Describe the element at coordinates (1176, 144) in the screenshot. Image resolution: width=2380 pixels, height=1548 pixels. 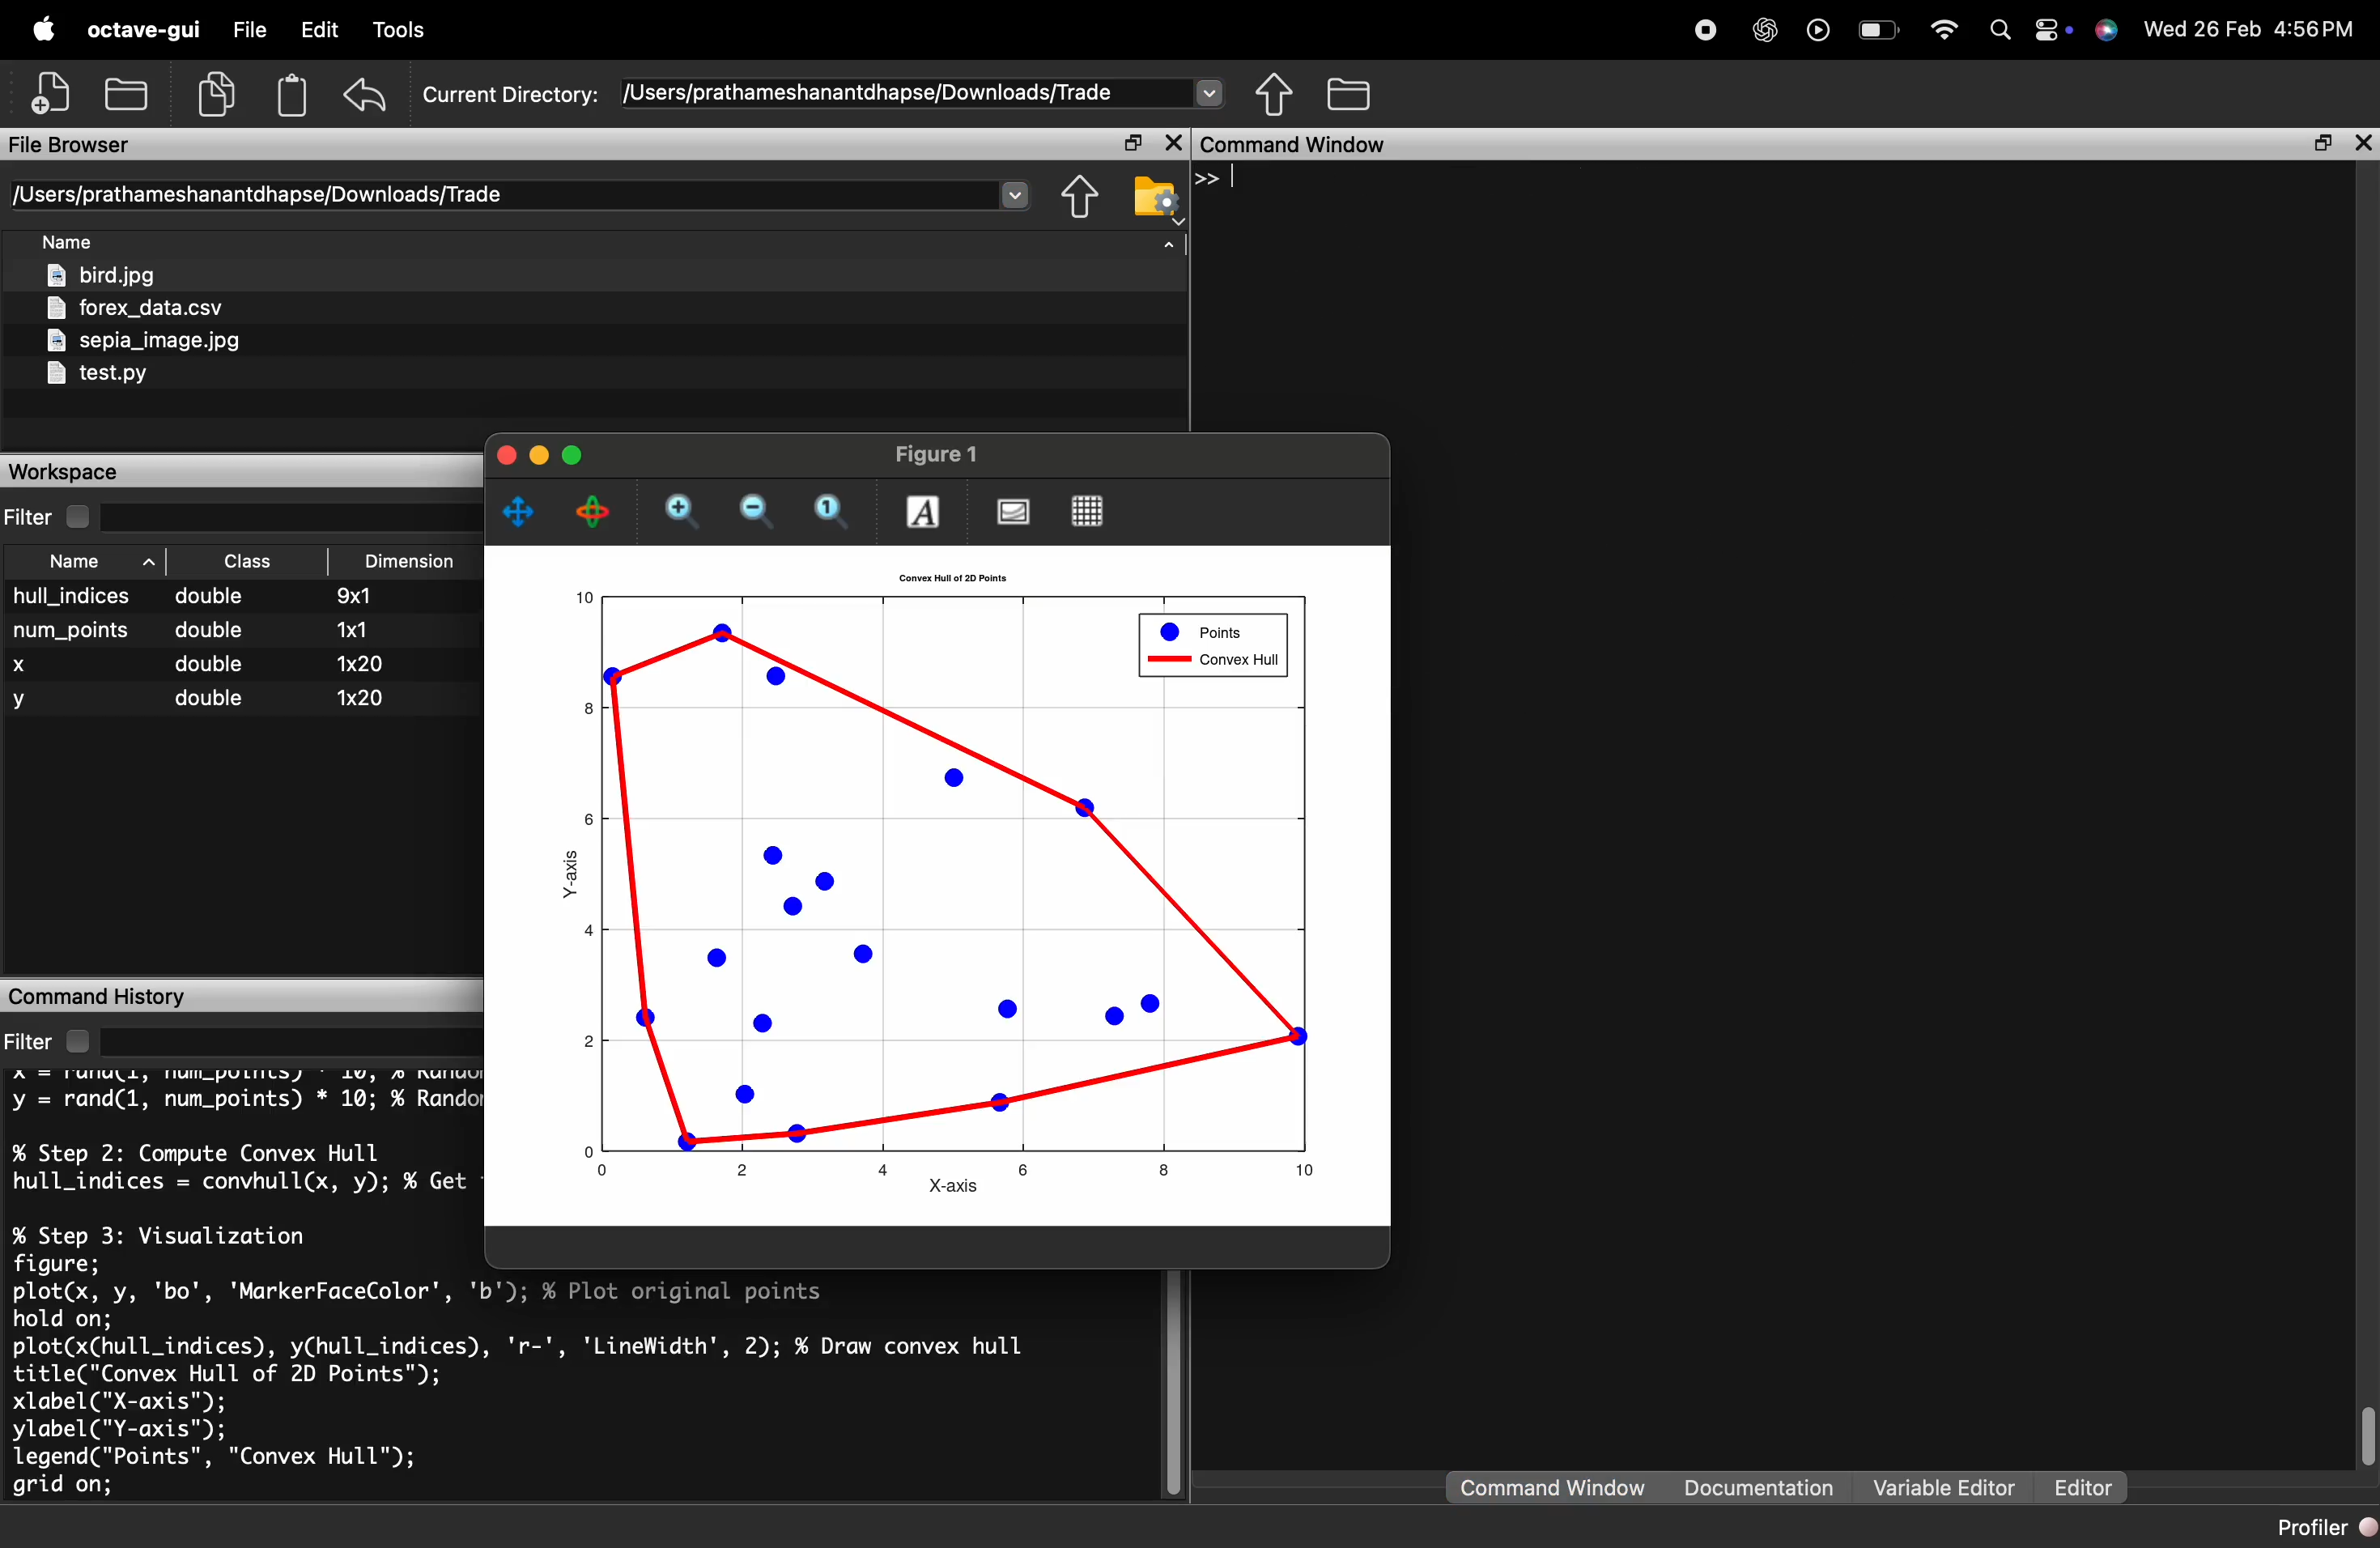
I see `close` at that location.